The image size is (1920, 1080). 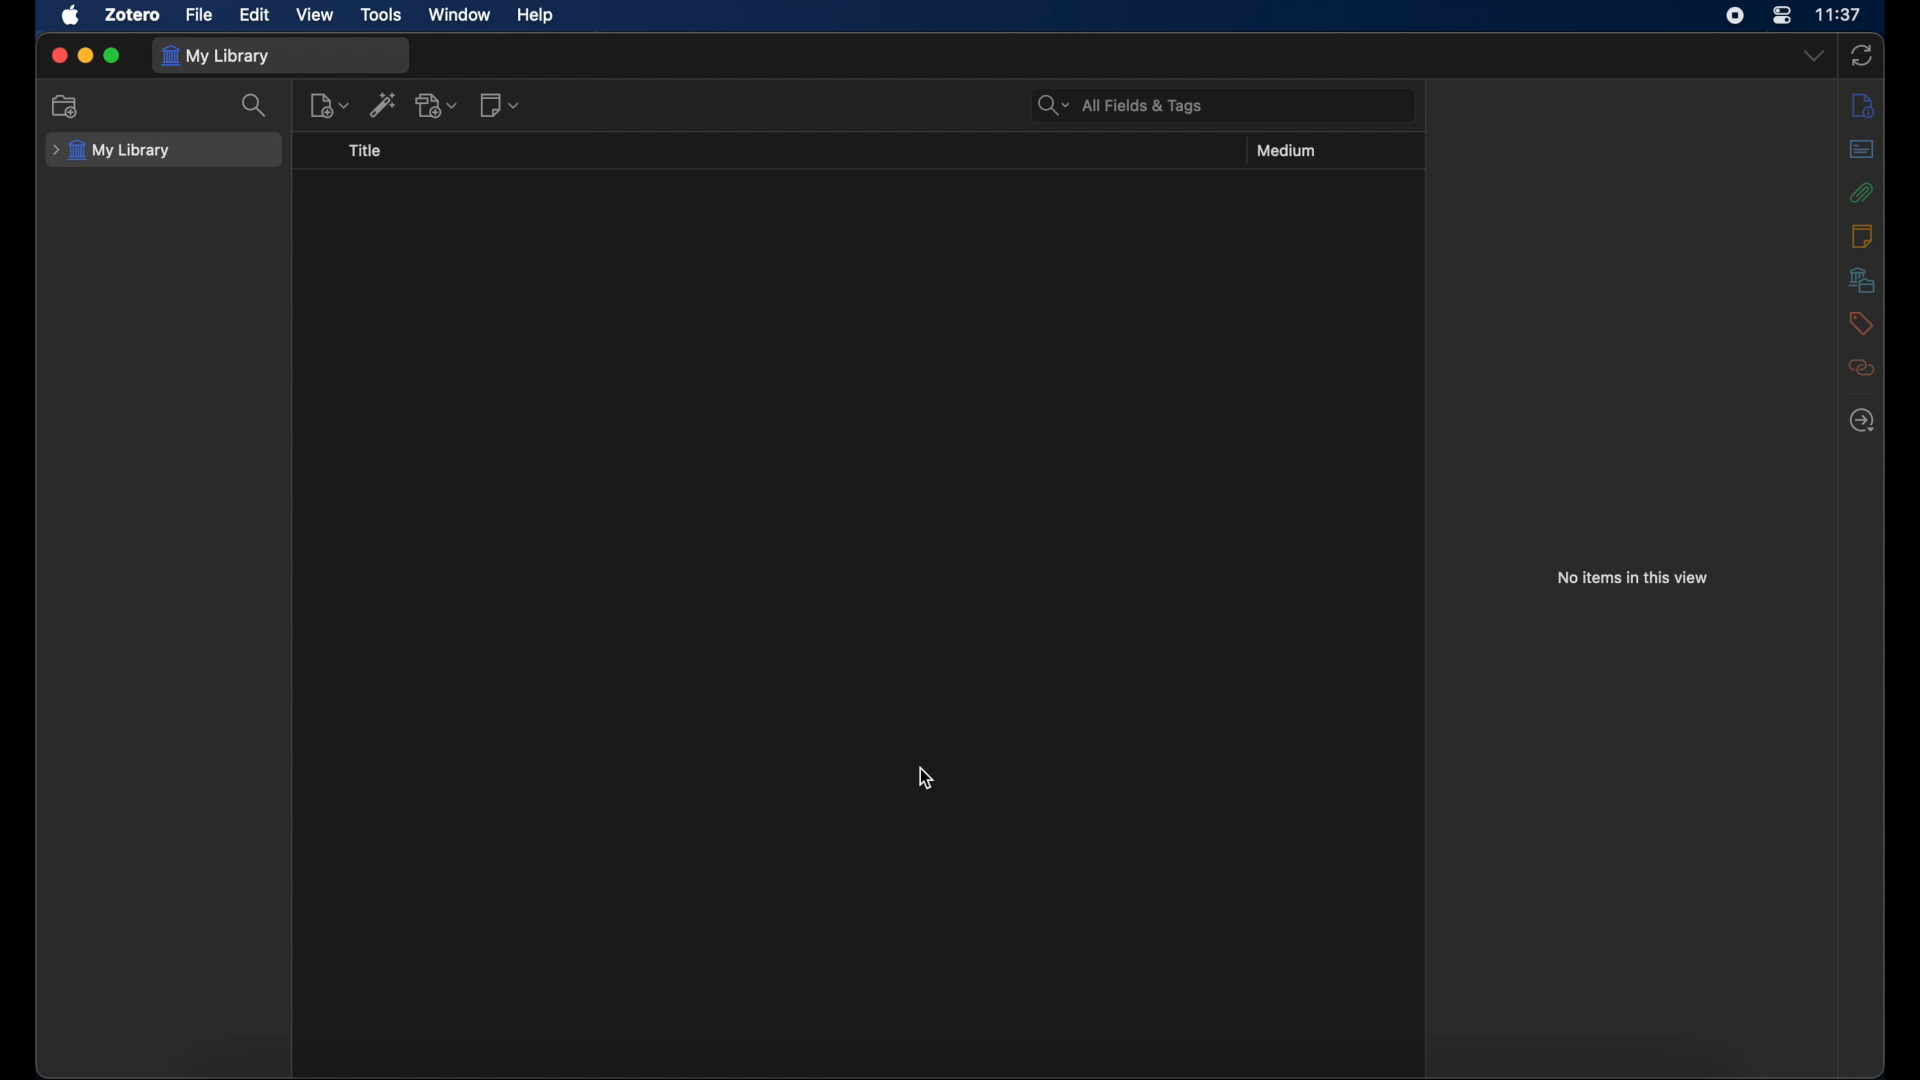 I want to click on new collection, so click(x=68, y=106).